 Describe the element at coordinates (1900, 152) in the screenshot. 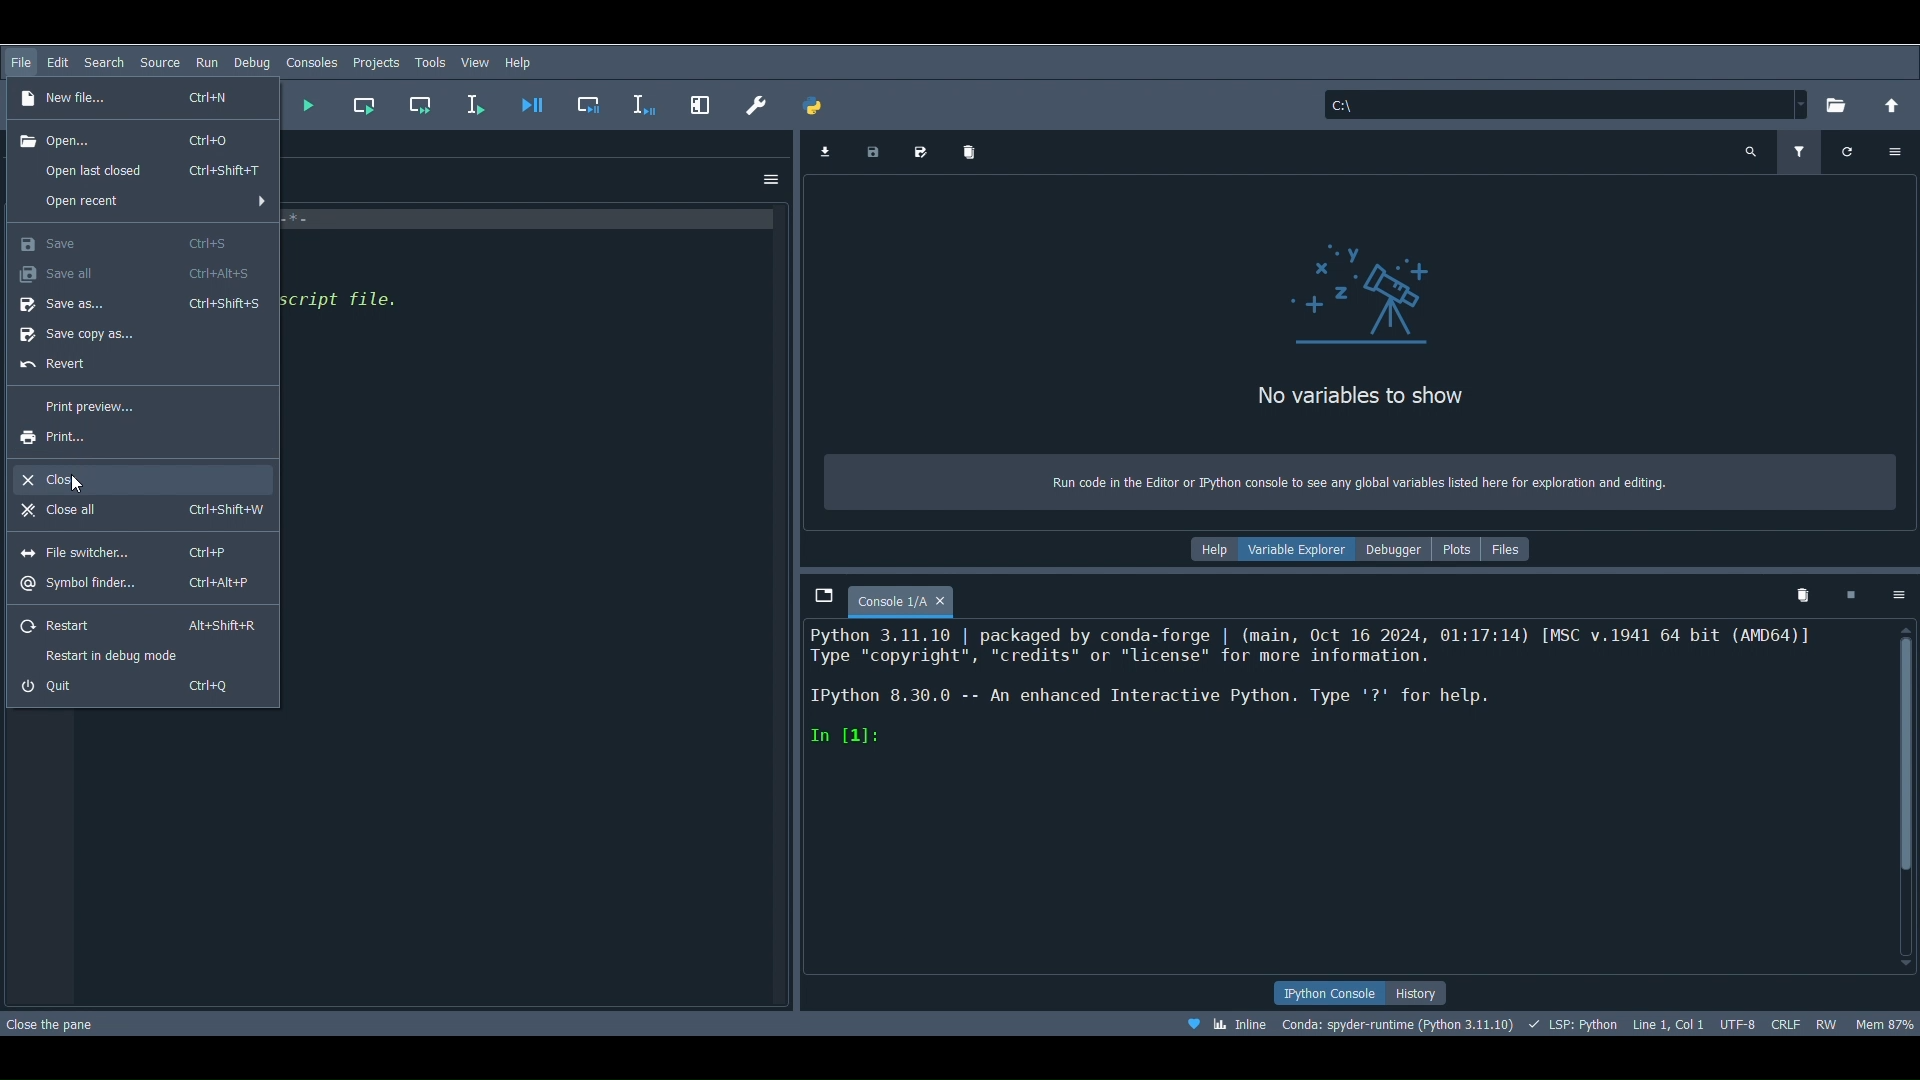

I see `Options` at that location.